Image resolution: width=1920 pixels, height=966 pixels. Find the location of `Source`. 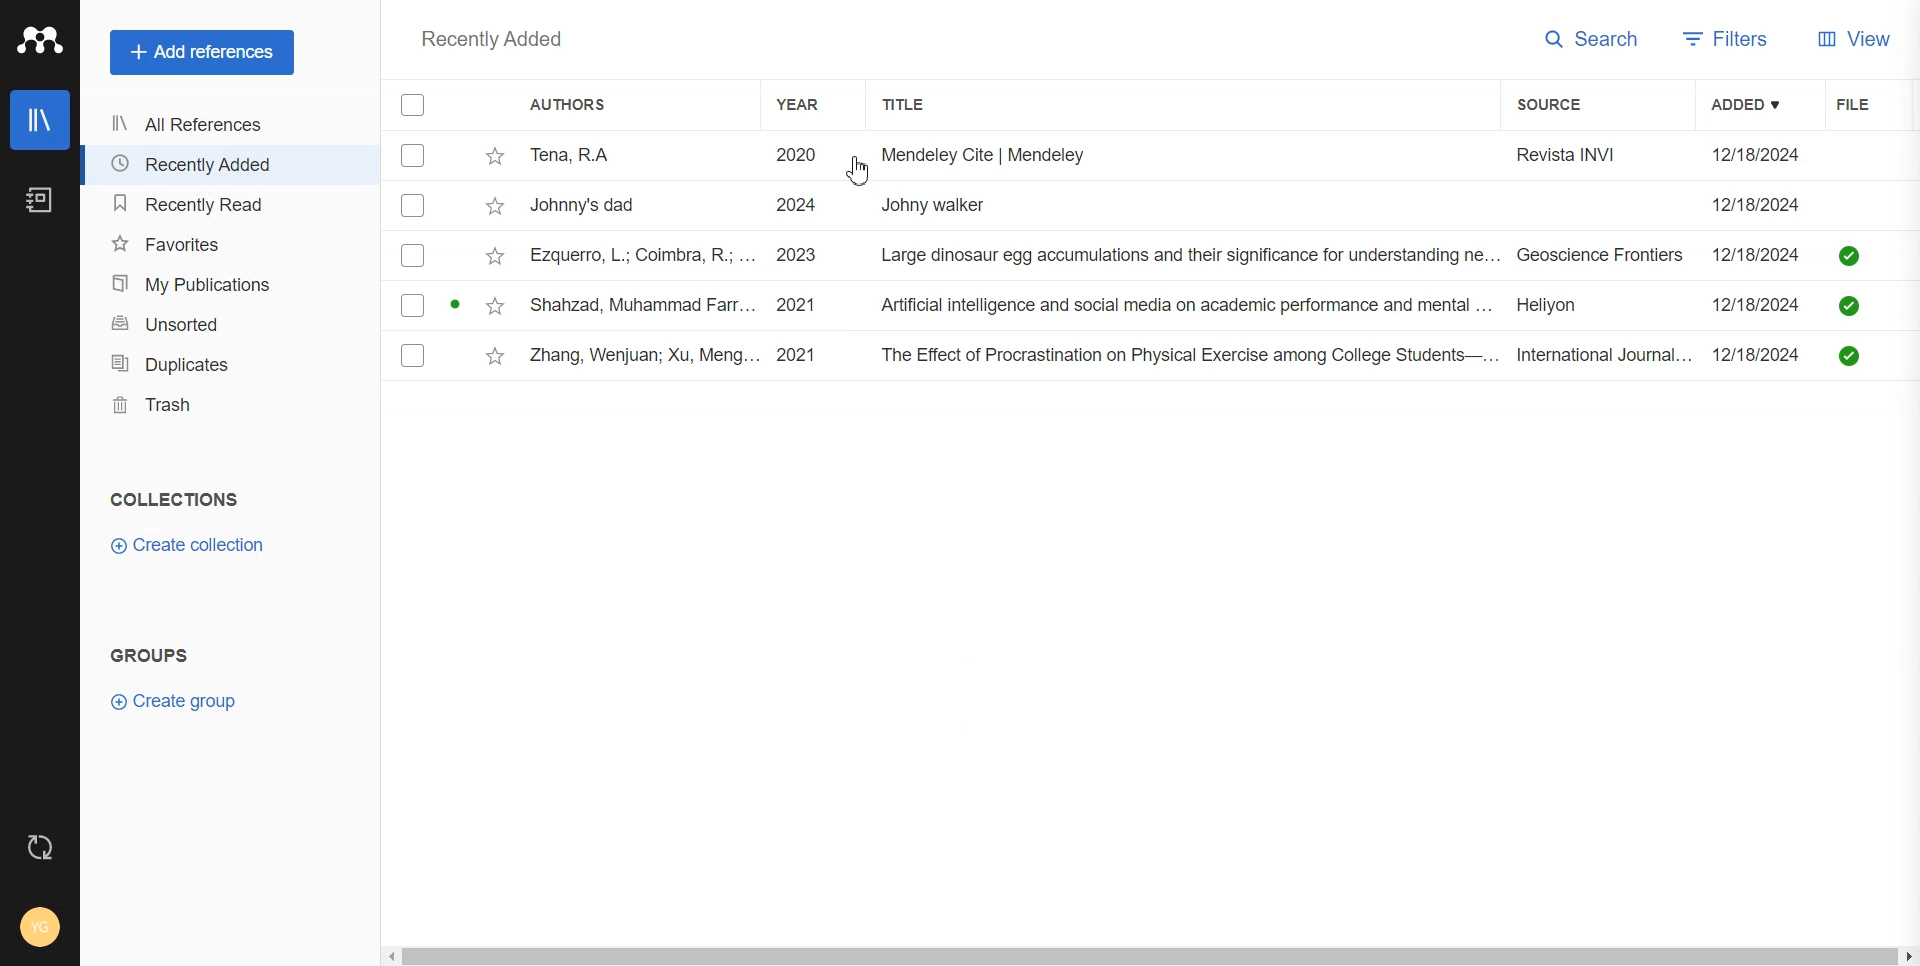

Source is located at coordinates (1562, 106).